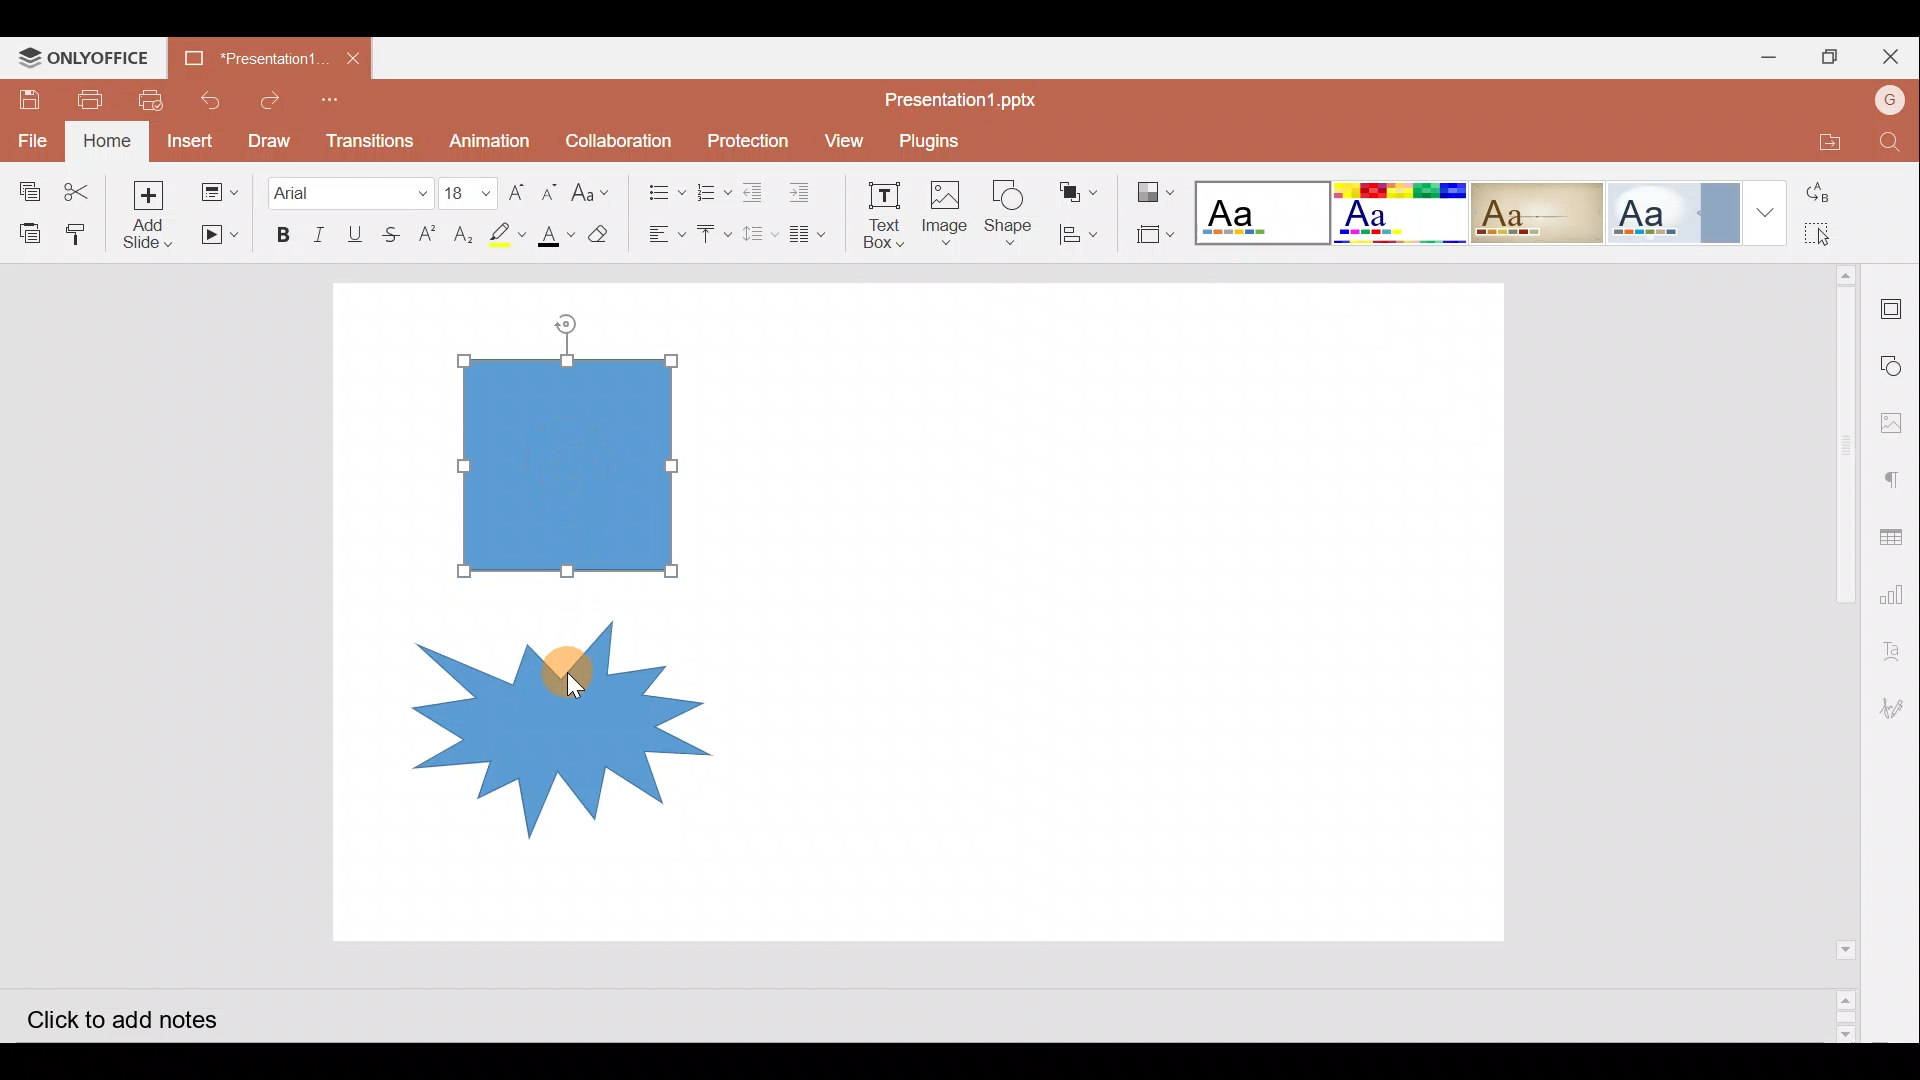 This screenshot has height=1080, width=1920. I want to click on Strikethrough, so click(396, 231).